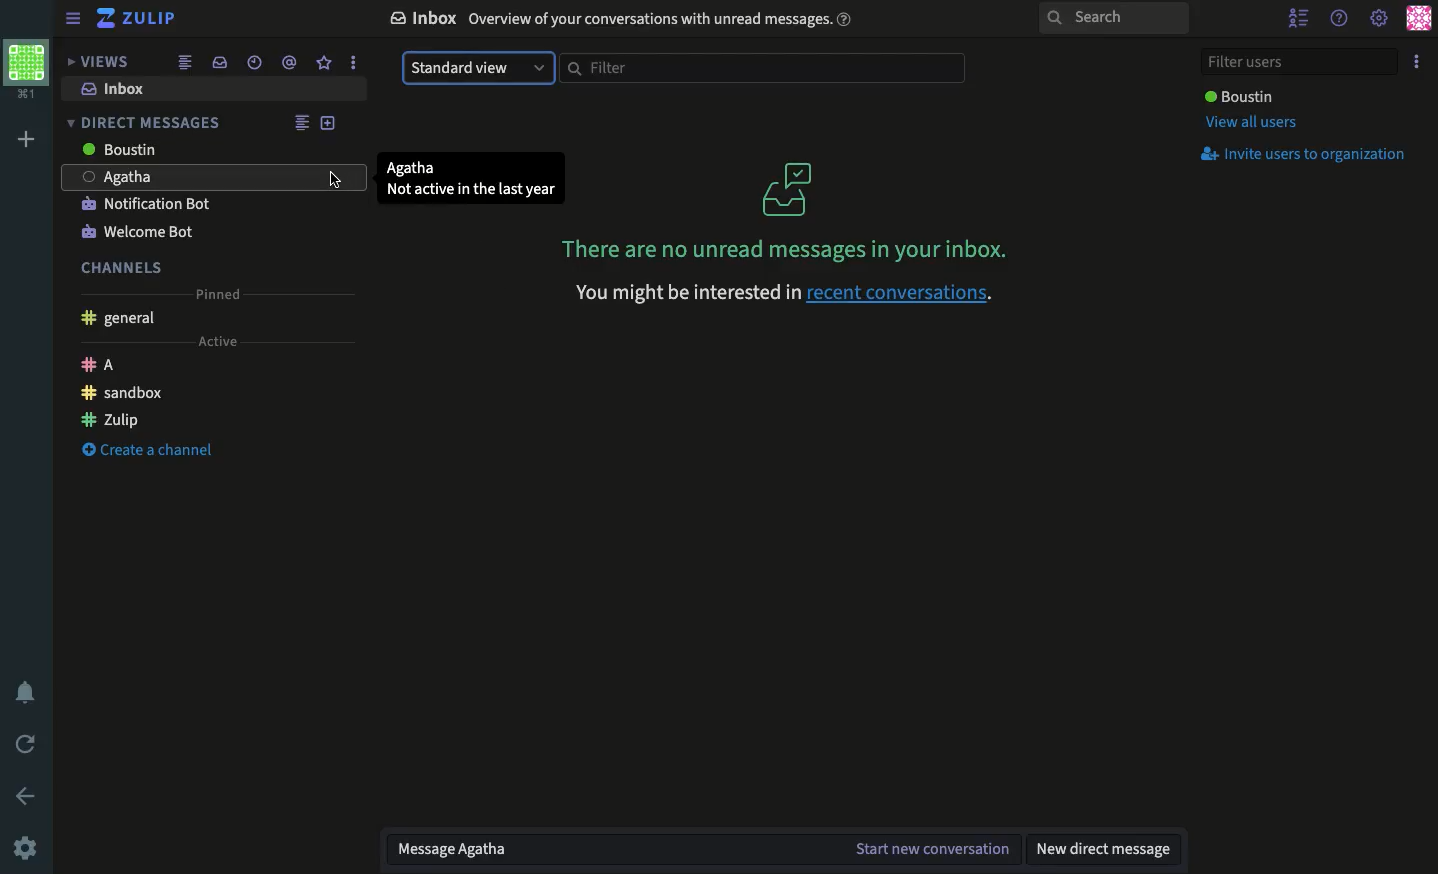  Describe the element at coordinates (219, 61) in the screenshot. I see `Inbox` at that location.